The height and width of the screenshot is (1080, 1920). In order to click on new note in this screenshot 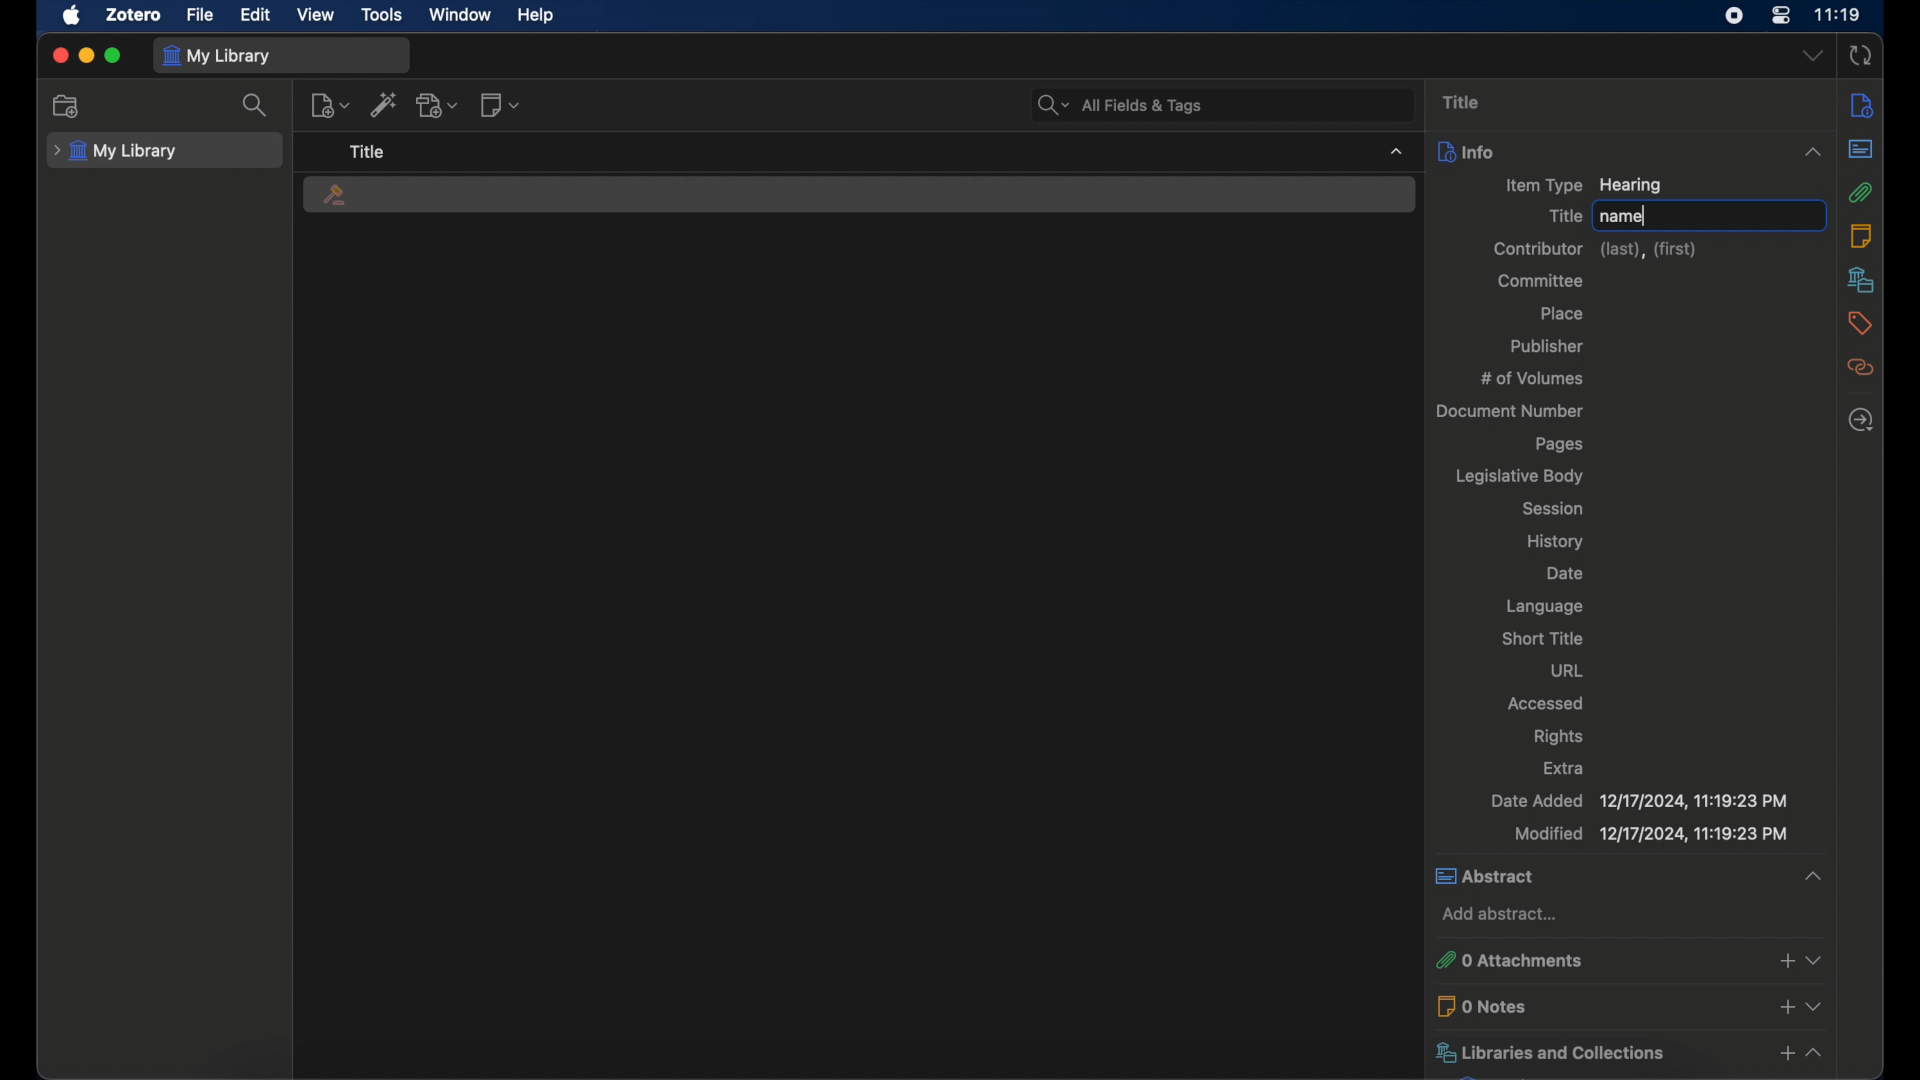, I will do `click(500, 104)`.